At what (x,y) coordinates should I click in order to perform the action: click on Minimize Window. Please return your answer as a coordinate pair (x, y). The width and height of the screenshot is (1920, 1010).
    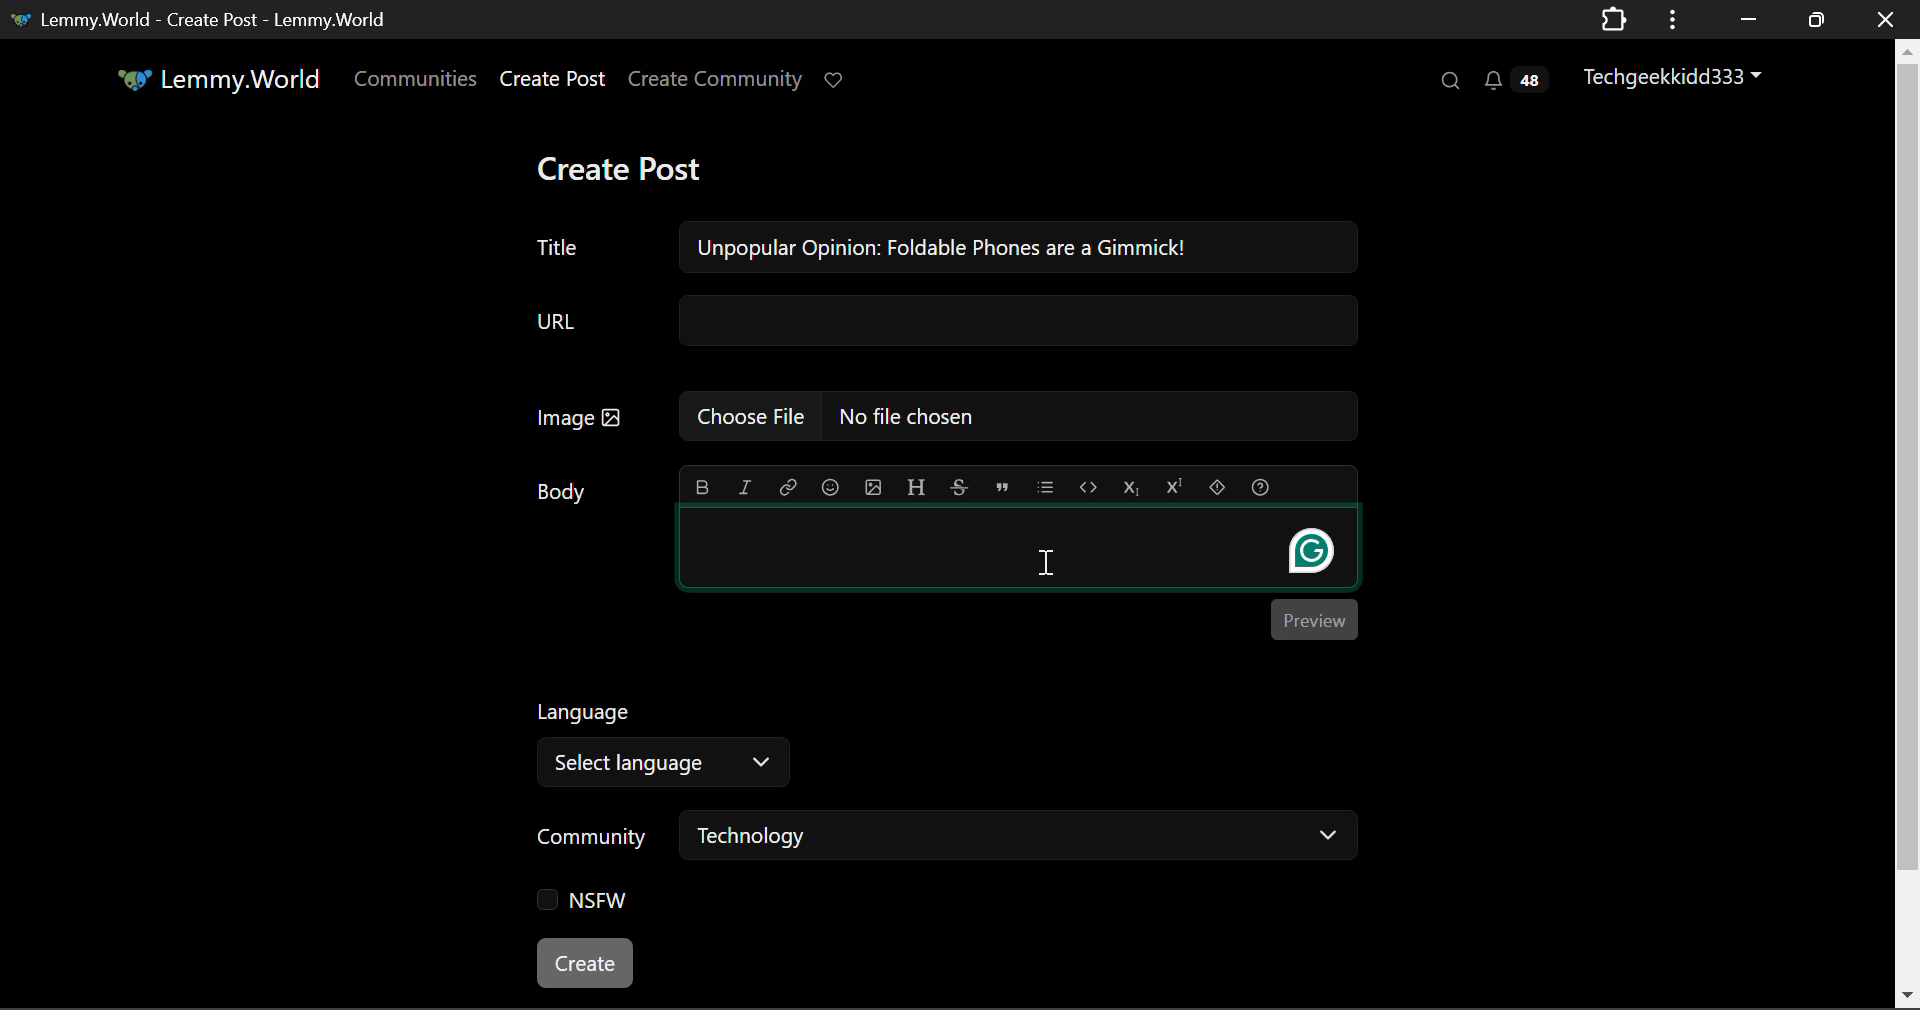
    Looking at the image, I should click on (1819, 19).